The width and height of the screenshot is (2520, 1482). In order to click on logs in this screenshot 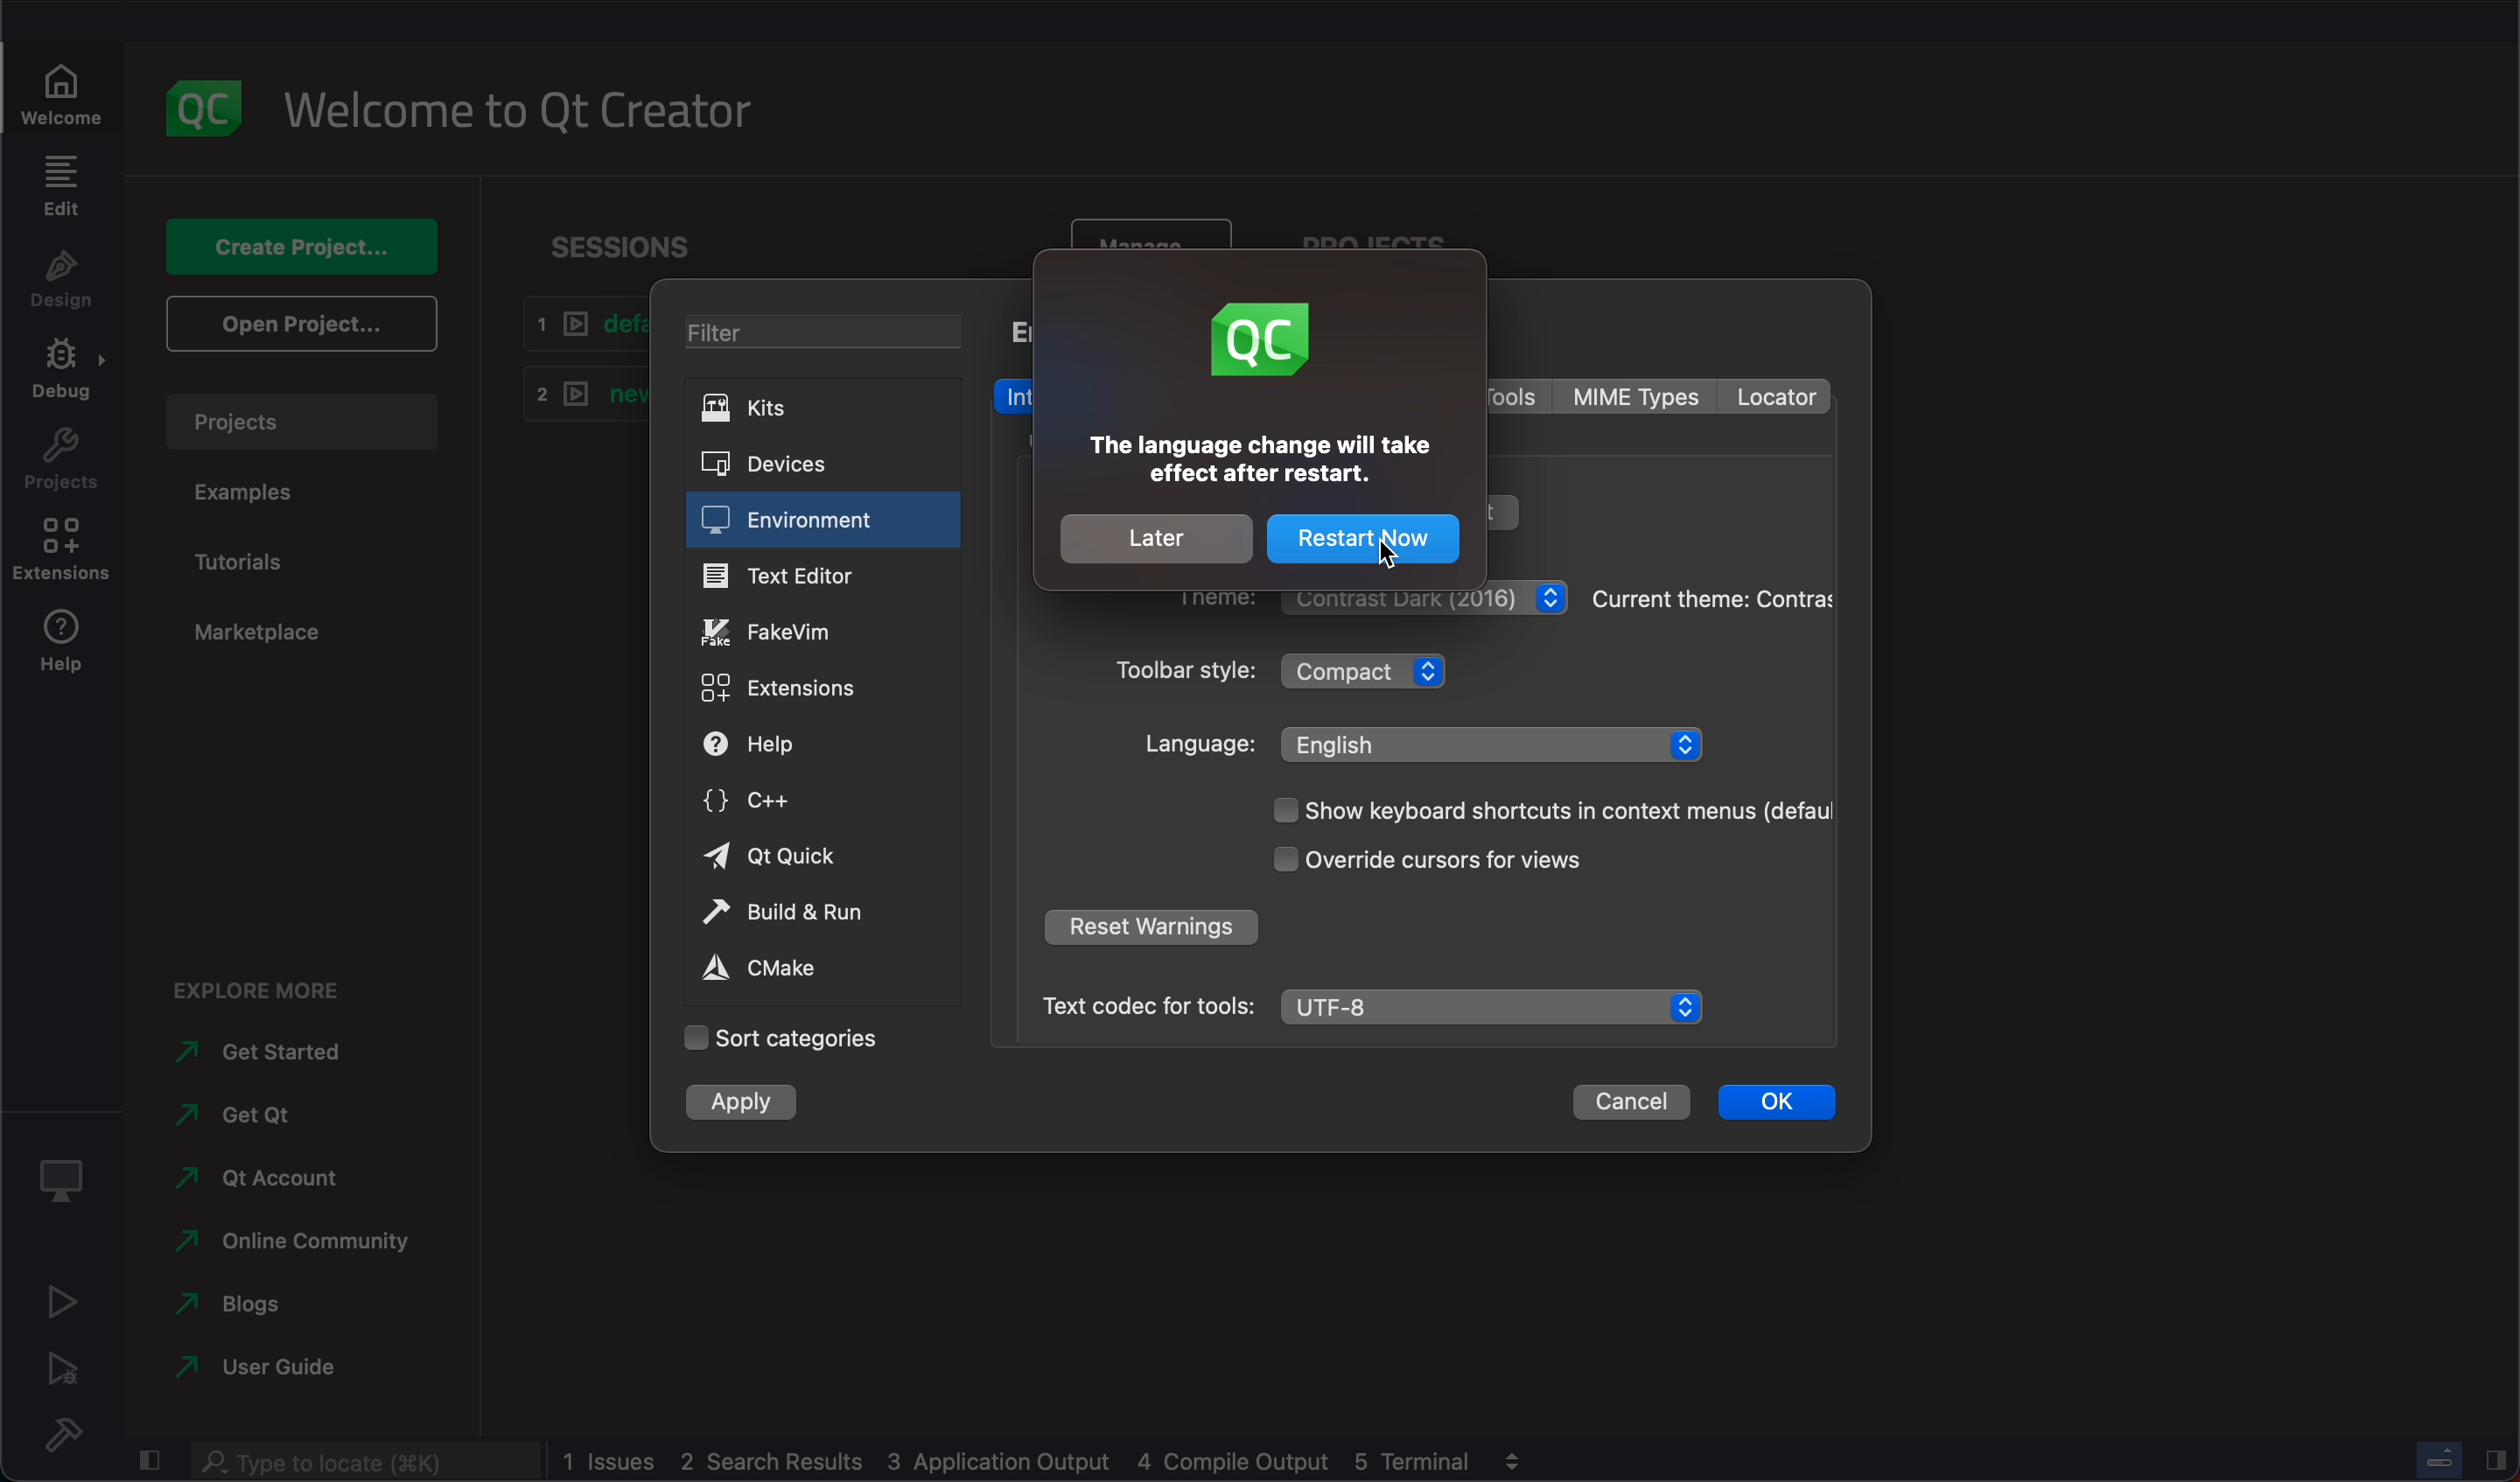, I will do `click(1020, 1460)`.